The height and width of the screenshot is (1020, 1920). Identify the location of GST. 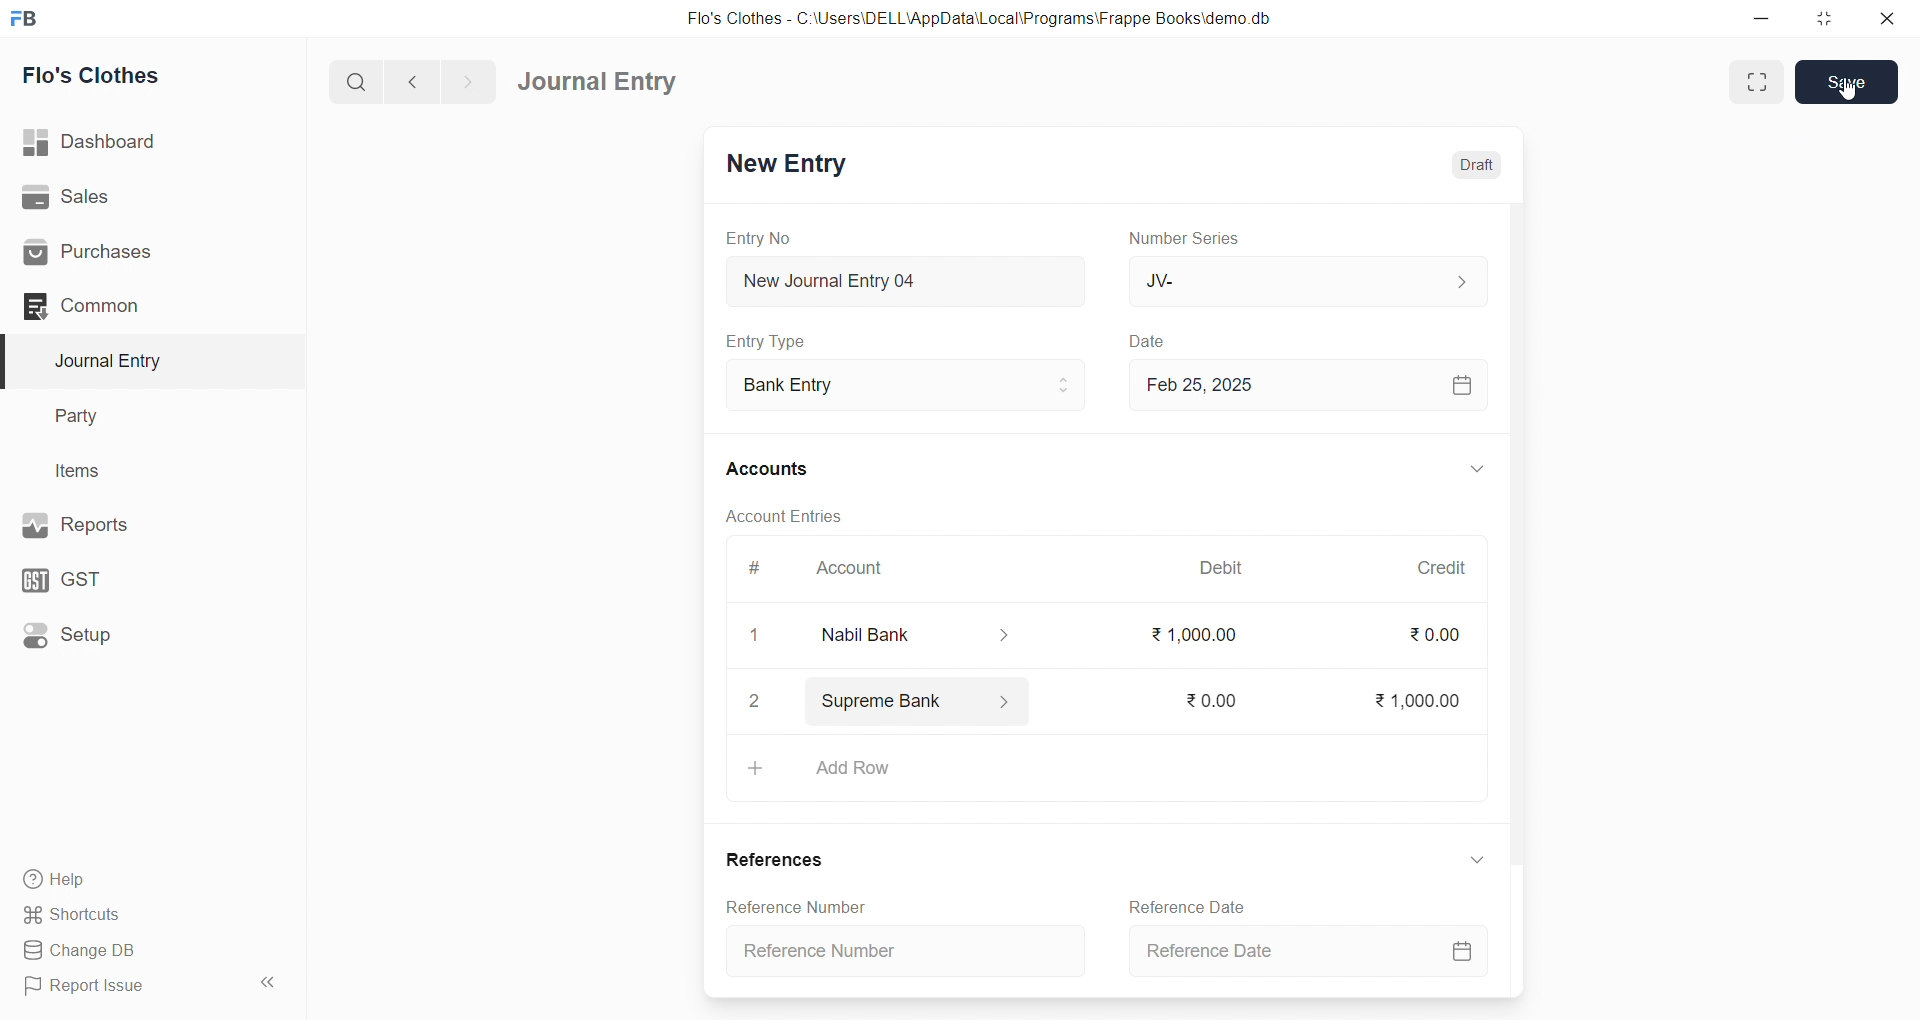
(138, 575).